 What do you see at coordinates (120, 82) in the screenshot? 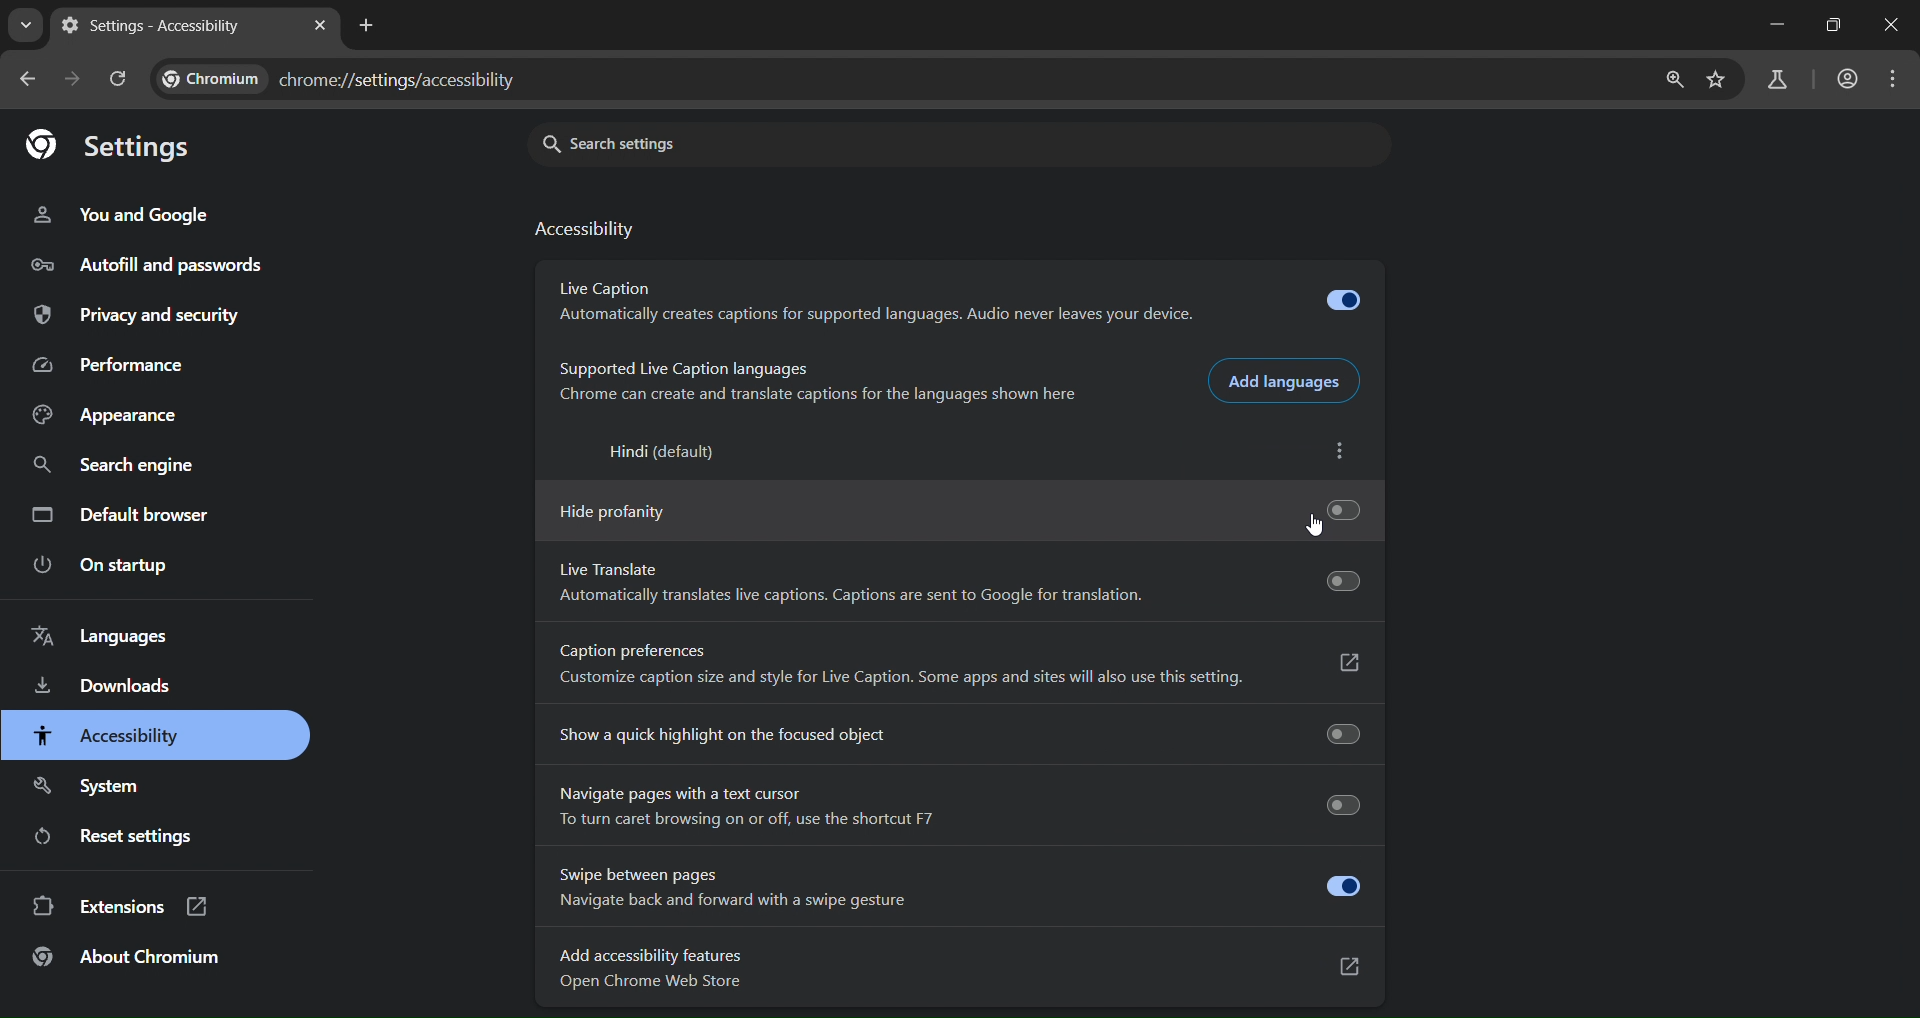
I see `reload pages` at bounding box center [120, 82].